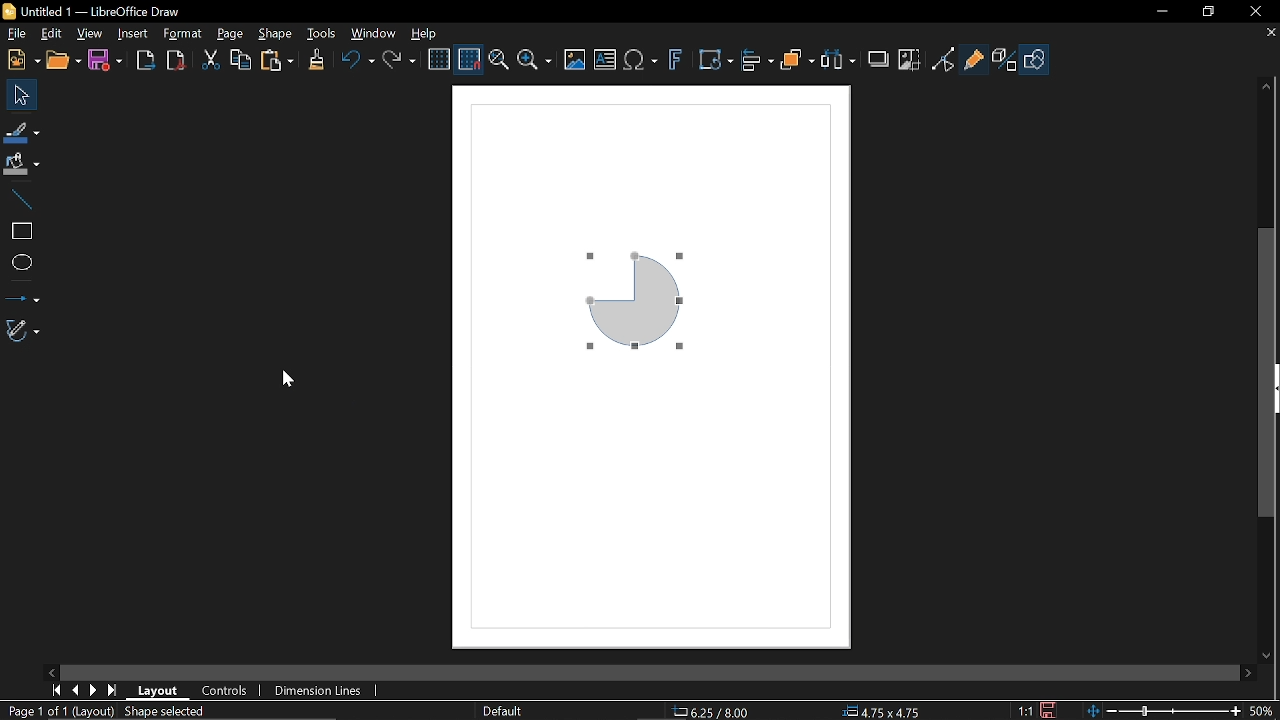  Describe the element at coordinates (534, 59) in the screenshot. I see `Zoom` at that location.